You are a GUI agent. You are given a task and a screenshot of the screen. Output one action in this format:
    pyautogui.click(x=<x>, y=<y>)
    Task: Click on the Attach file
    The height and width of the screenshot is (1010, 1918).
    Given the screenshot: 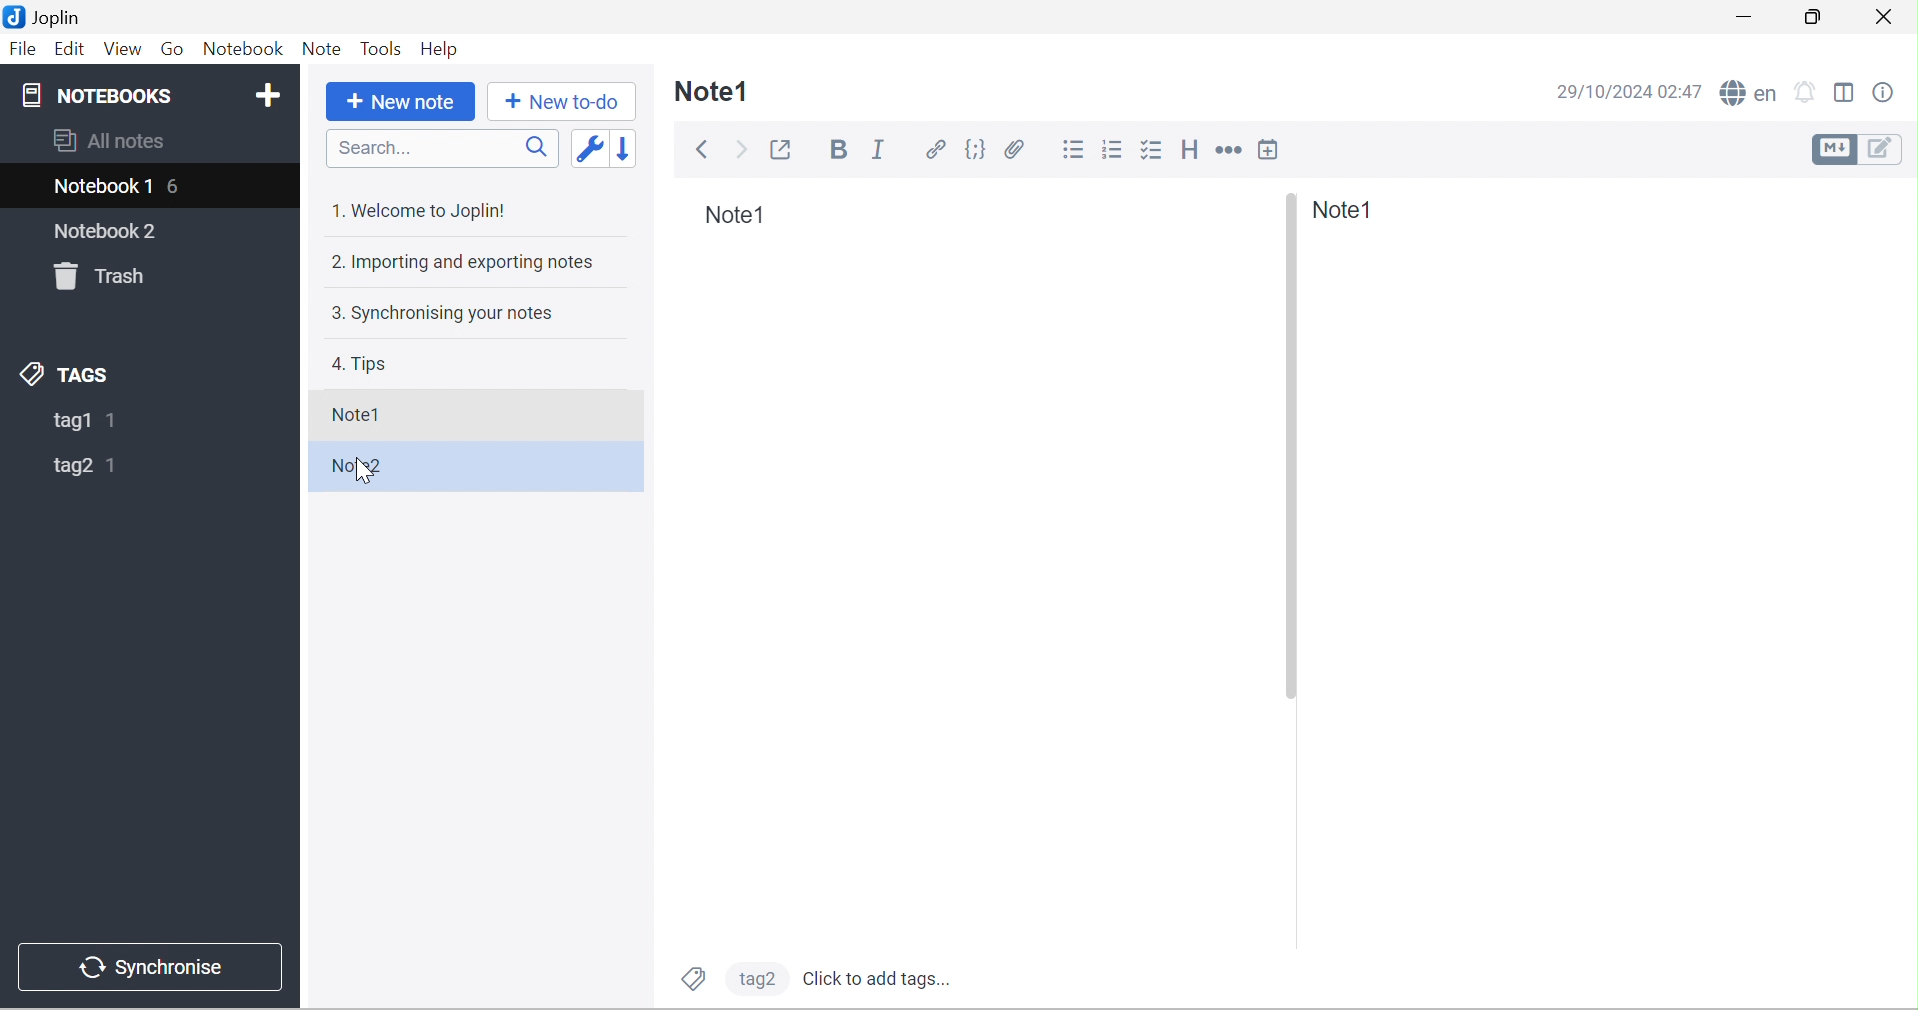 What is the action you would take?
    pyautogui.click(x=1014, y=149)
    